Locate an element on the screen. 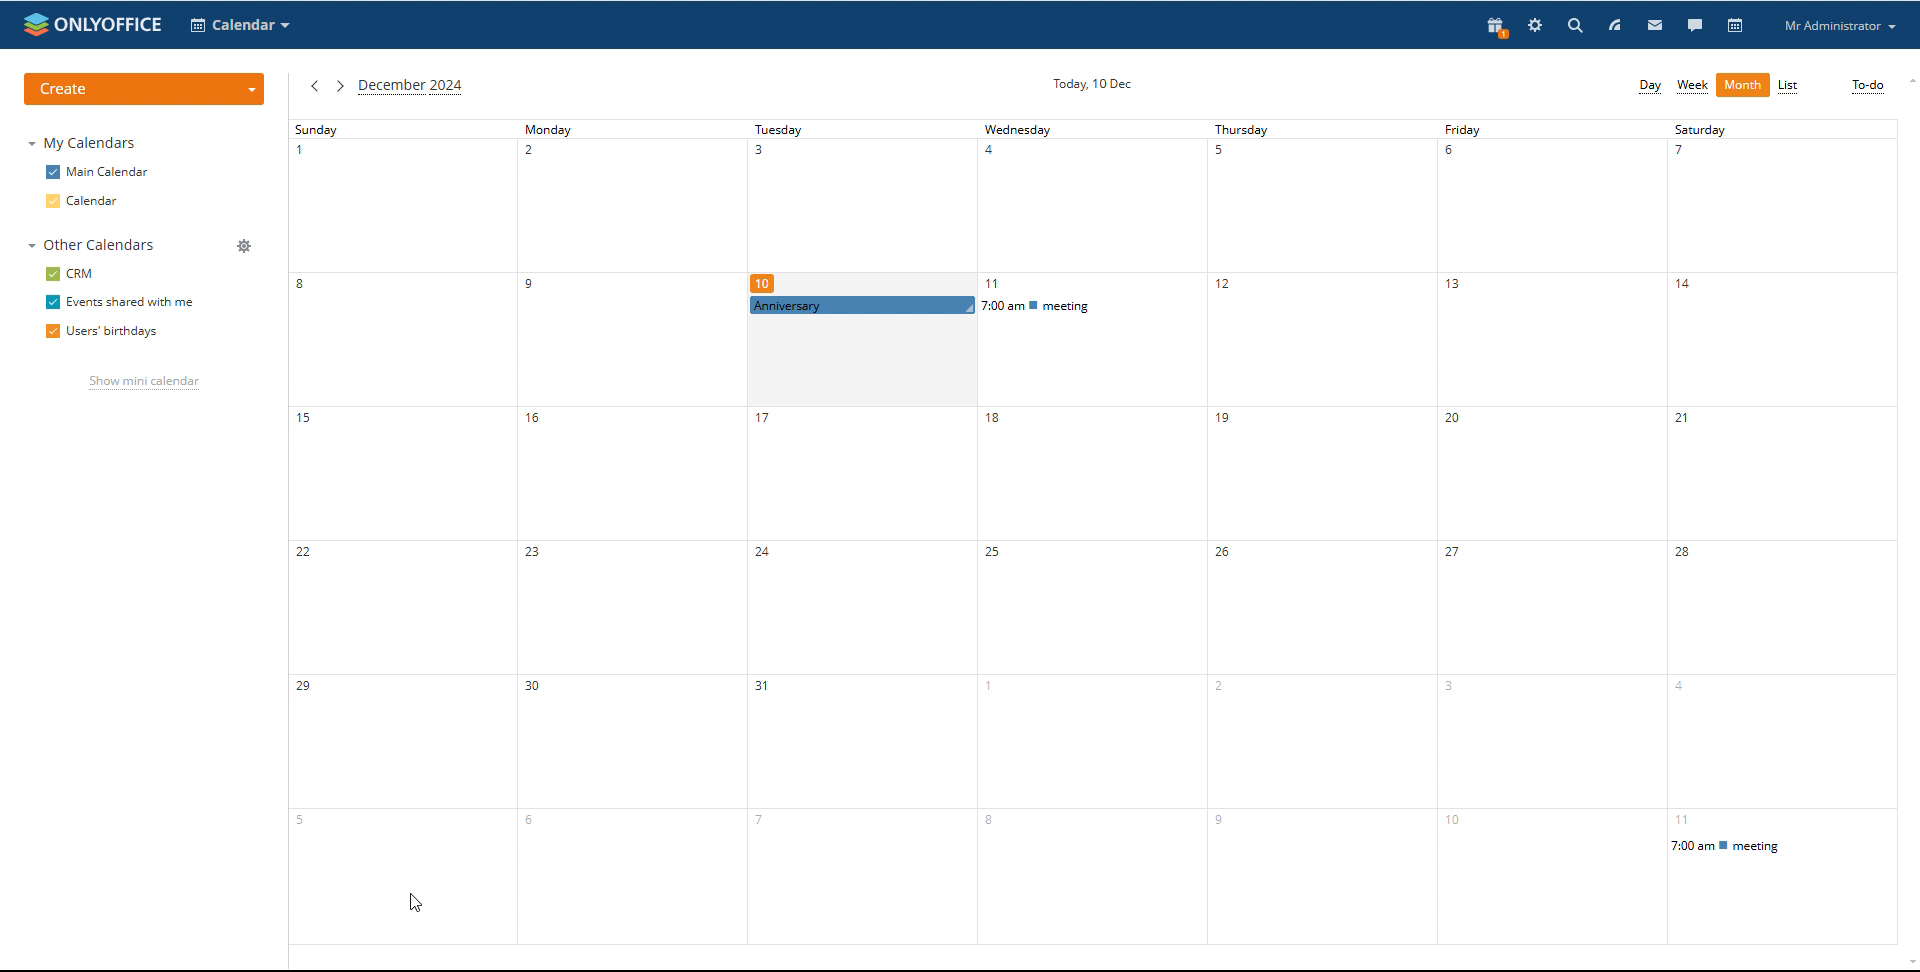 The image size is (1920, 972). to-do is located at coordinates (1868, 86).